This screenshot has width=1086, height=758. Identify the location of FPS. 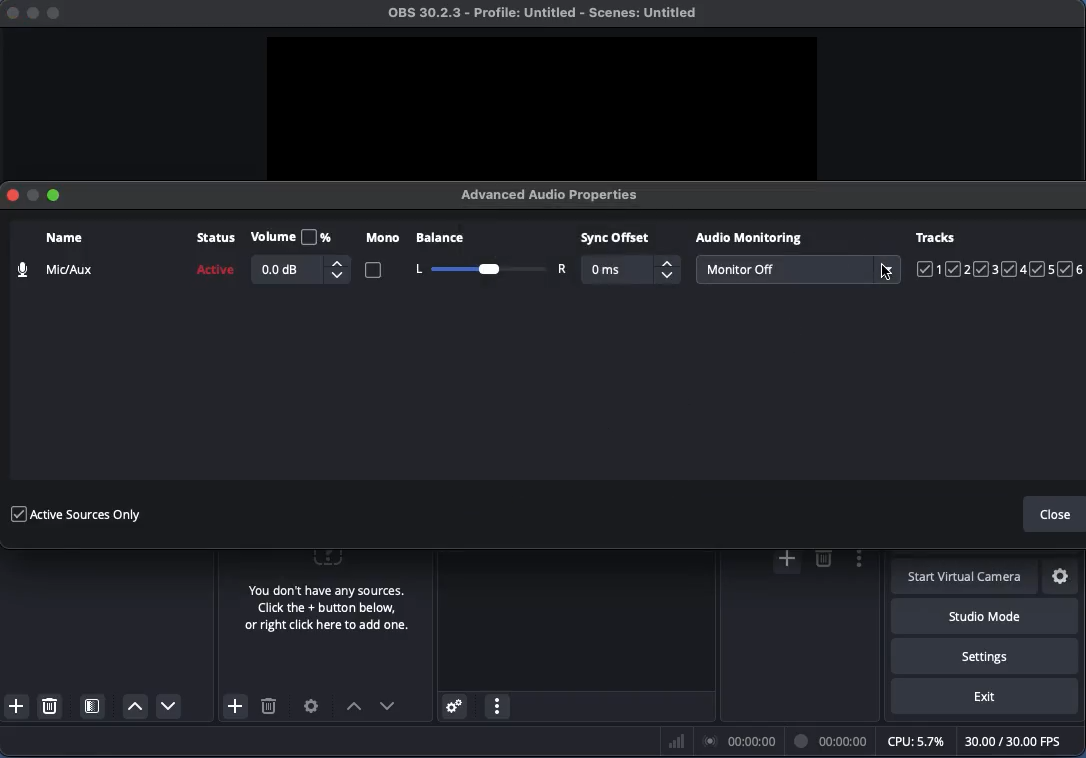
(1022, 741).